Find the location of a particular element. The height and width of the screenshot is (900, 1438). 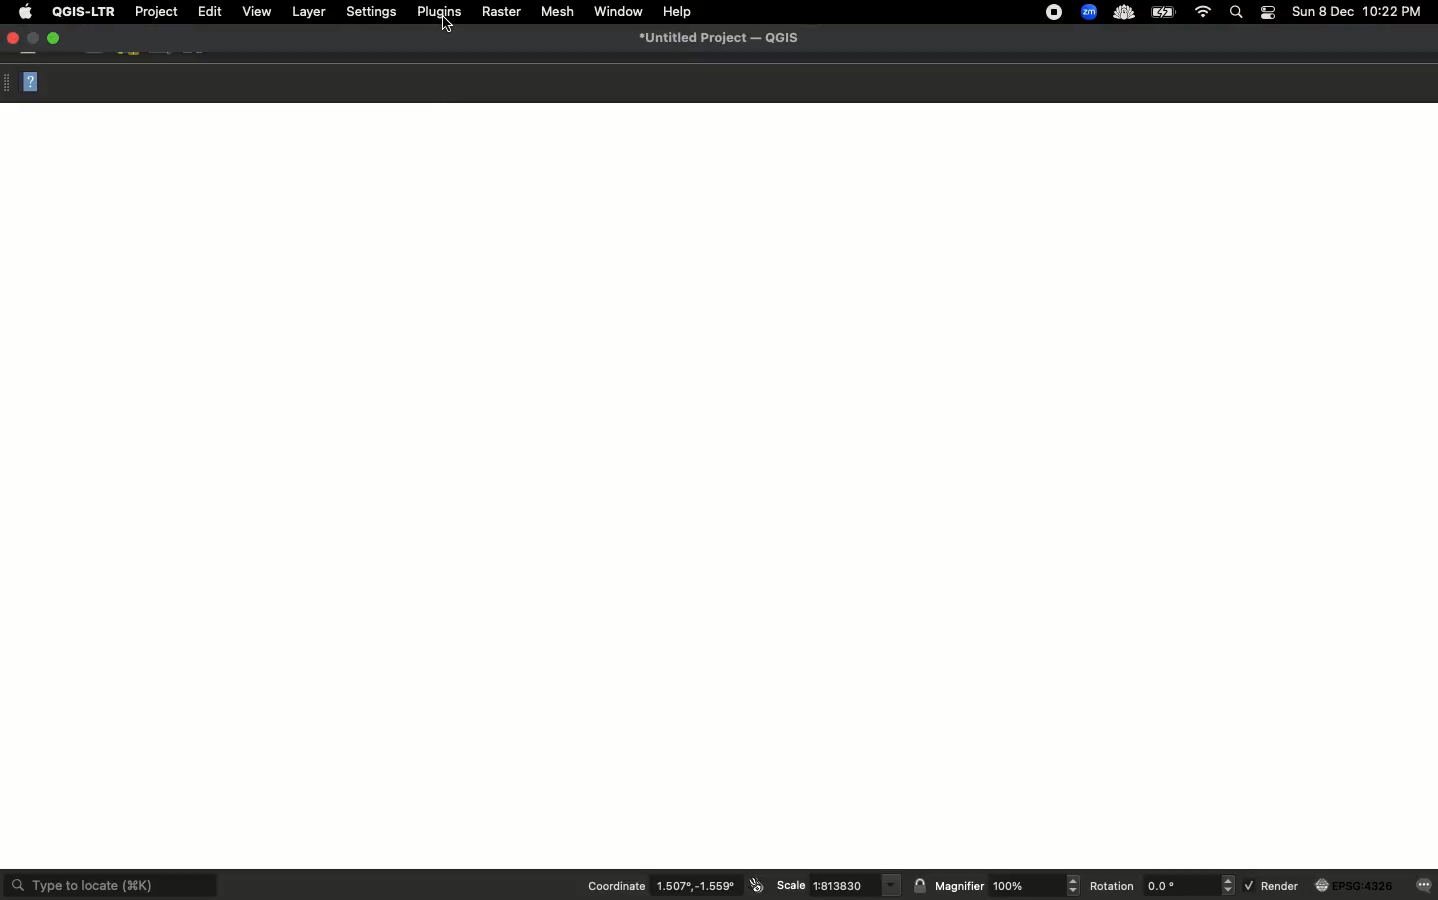

Scale is located at coordinates (857, 886).